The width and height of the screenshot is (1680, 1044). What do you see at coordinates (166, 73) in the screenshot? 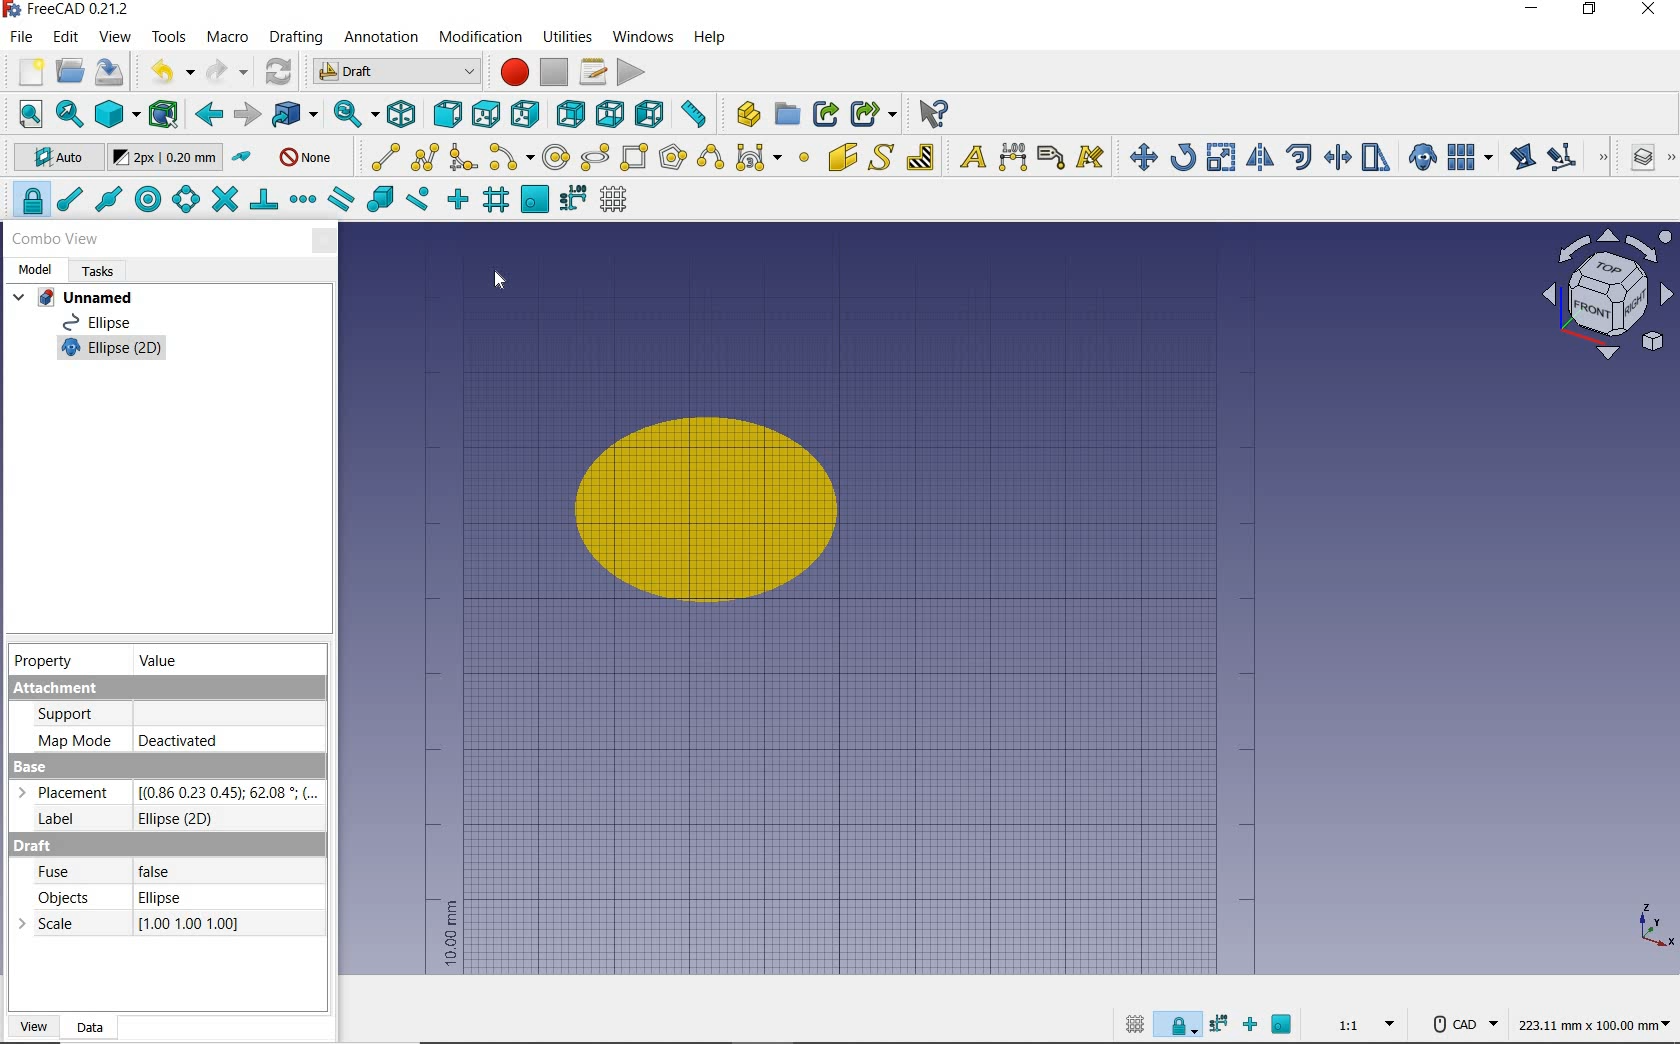
I see `undo` at bounding box center [166, 73].